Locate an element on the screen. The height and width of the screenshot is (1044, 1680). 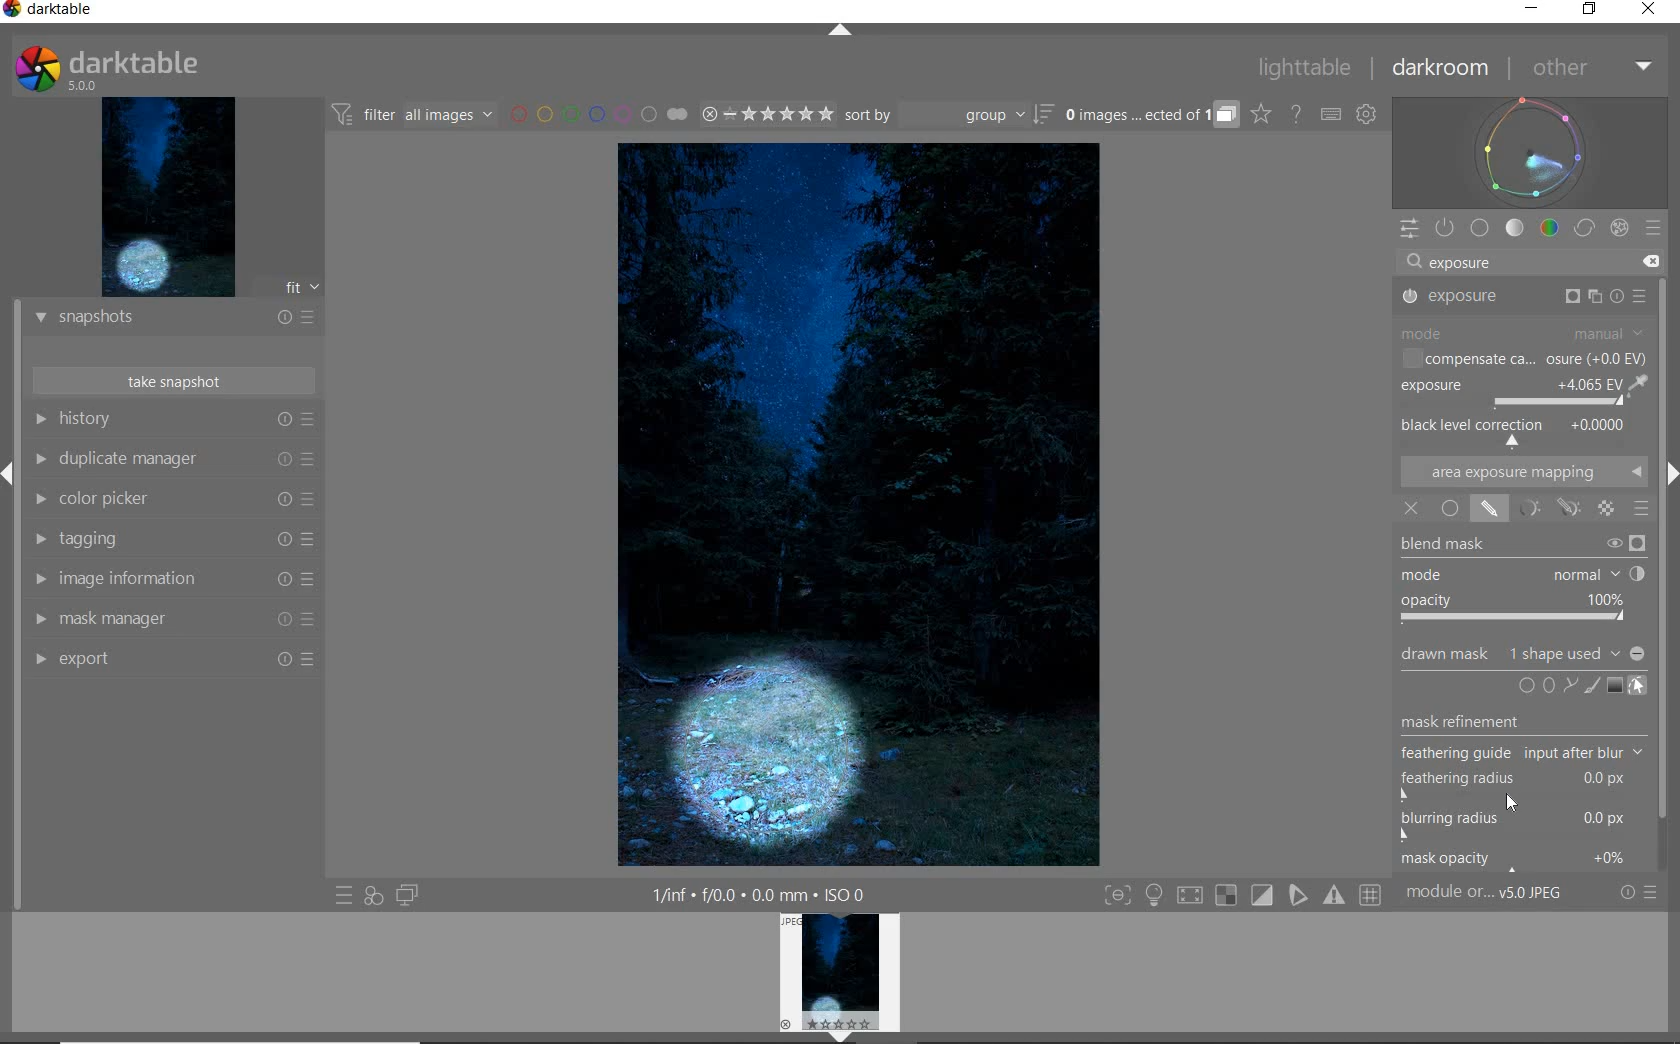
CLOSE is located at coordinates (1648, 12).